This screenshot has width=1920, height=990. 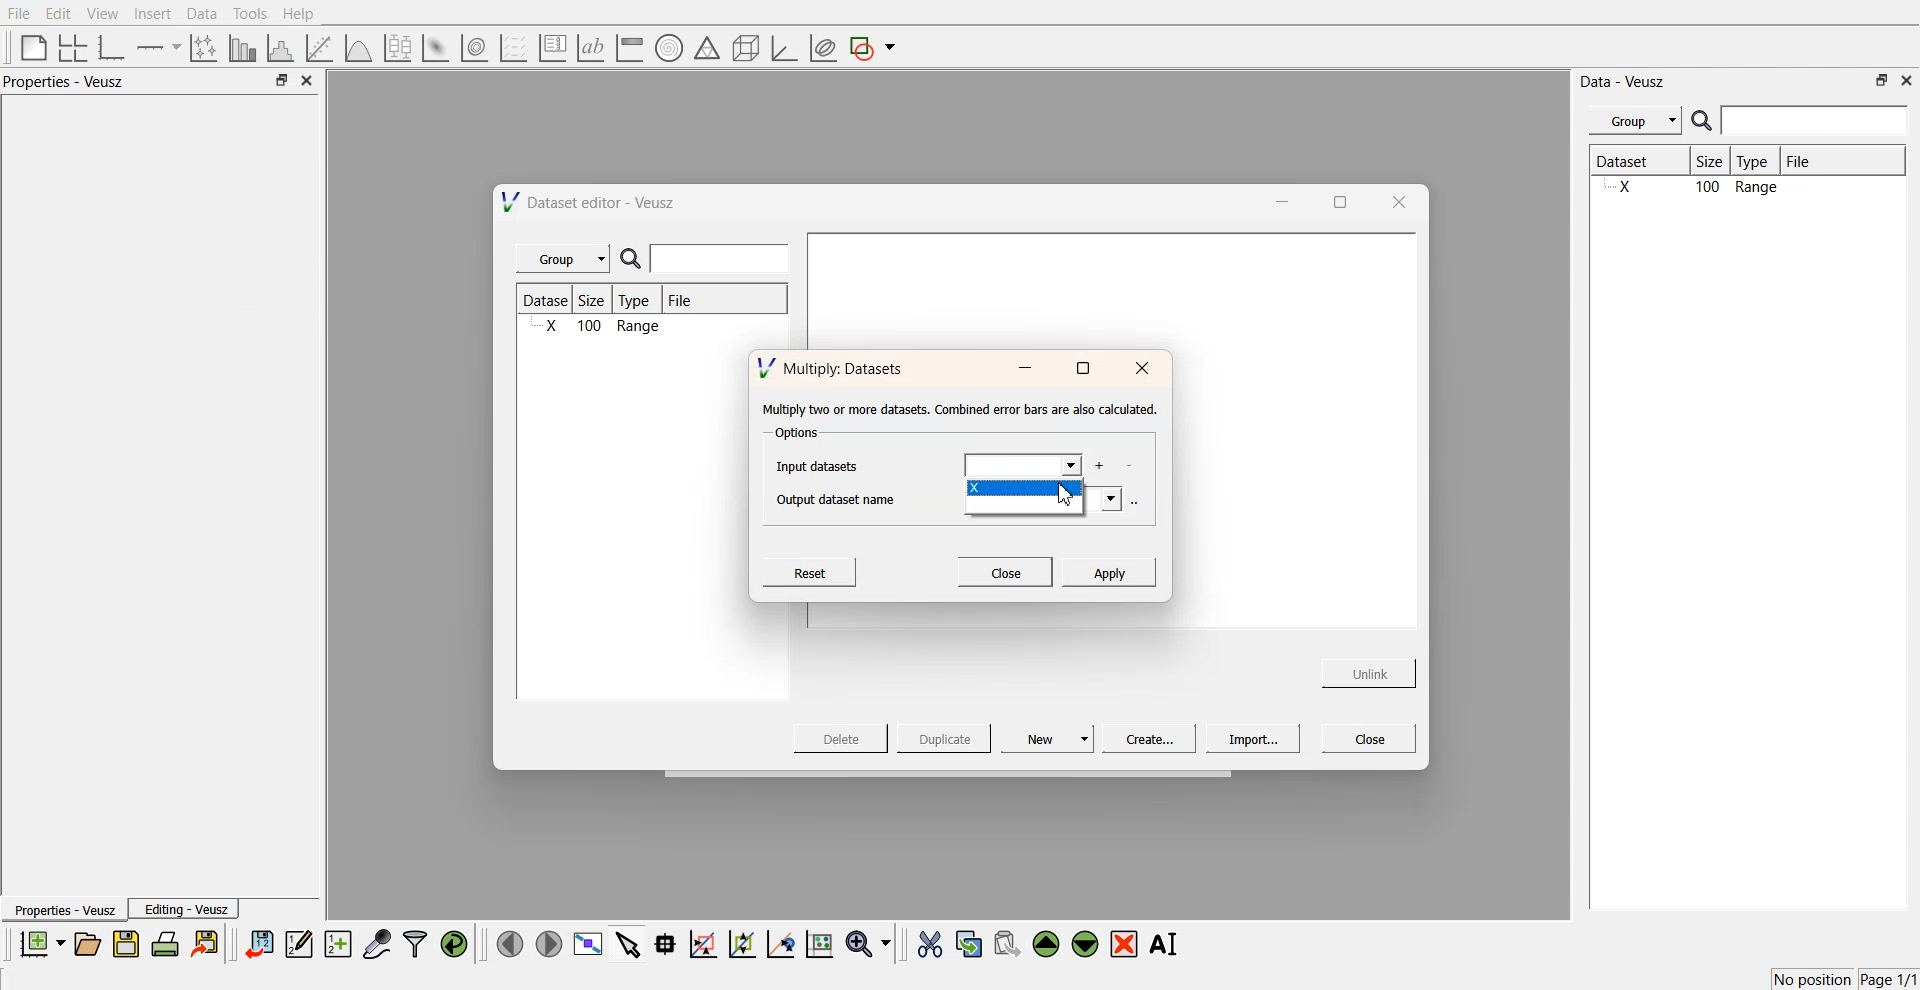 What do you see at coordinates (552, 48) in the screenshot?
I see `plot key` at bounding box center [552, 48].